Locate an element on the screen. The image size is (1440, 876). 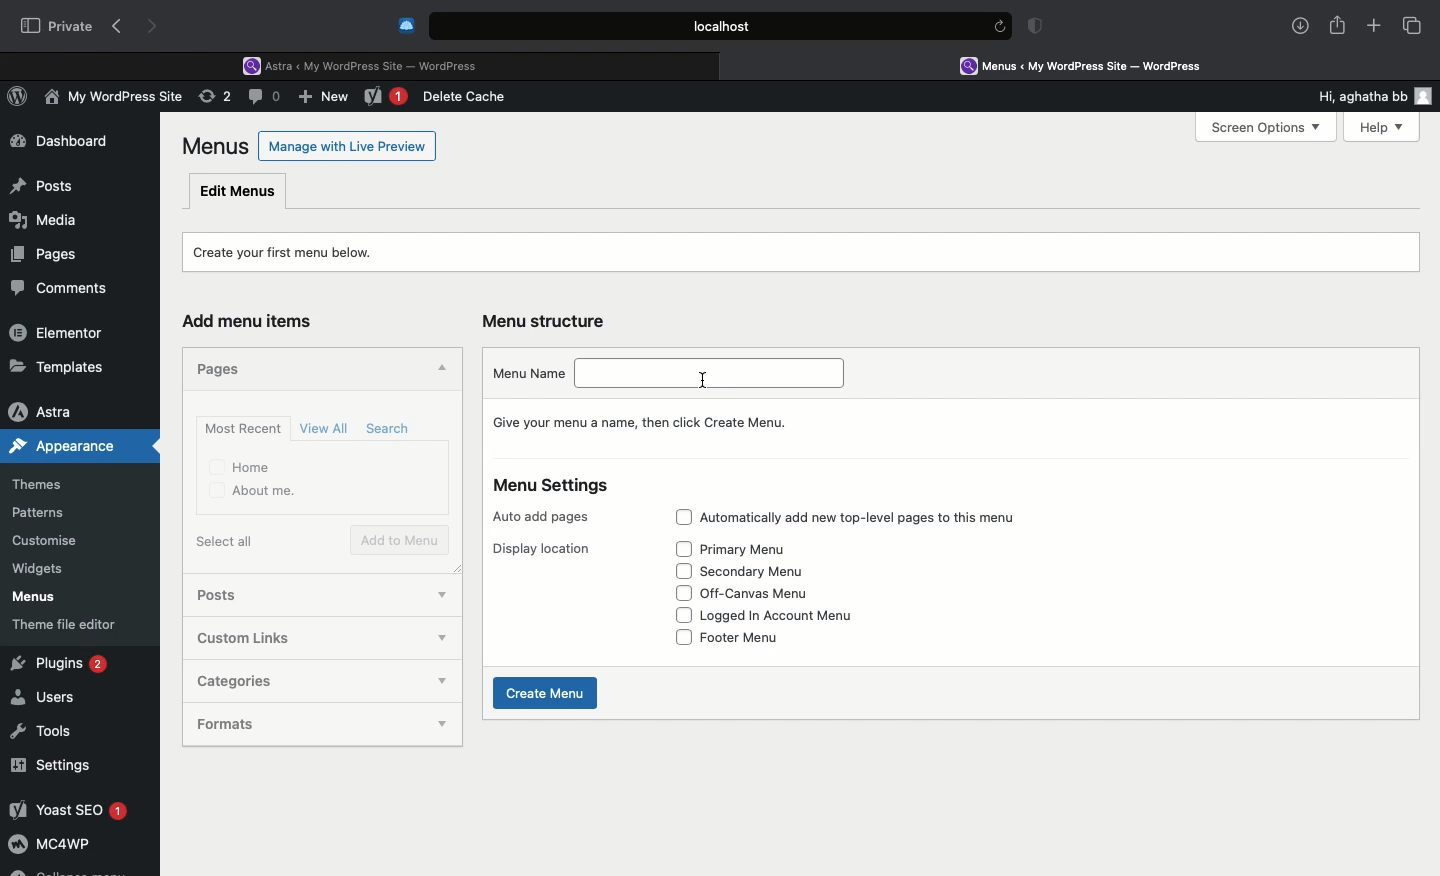
Check box is located at coordinates (683, 549).